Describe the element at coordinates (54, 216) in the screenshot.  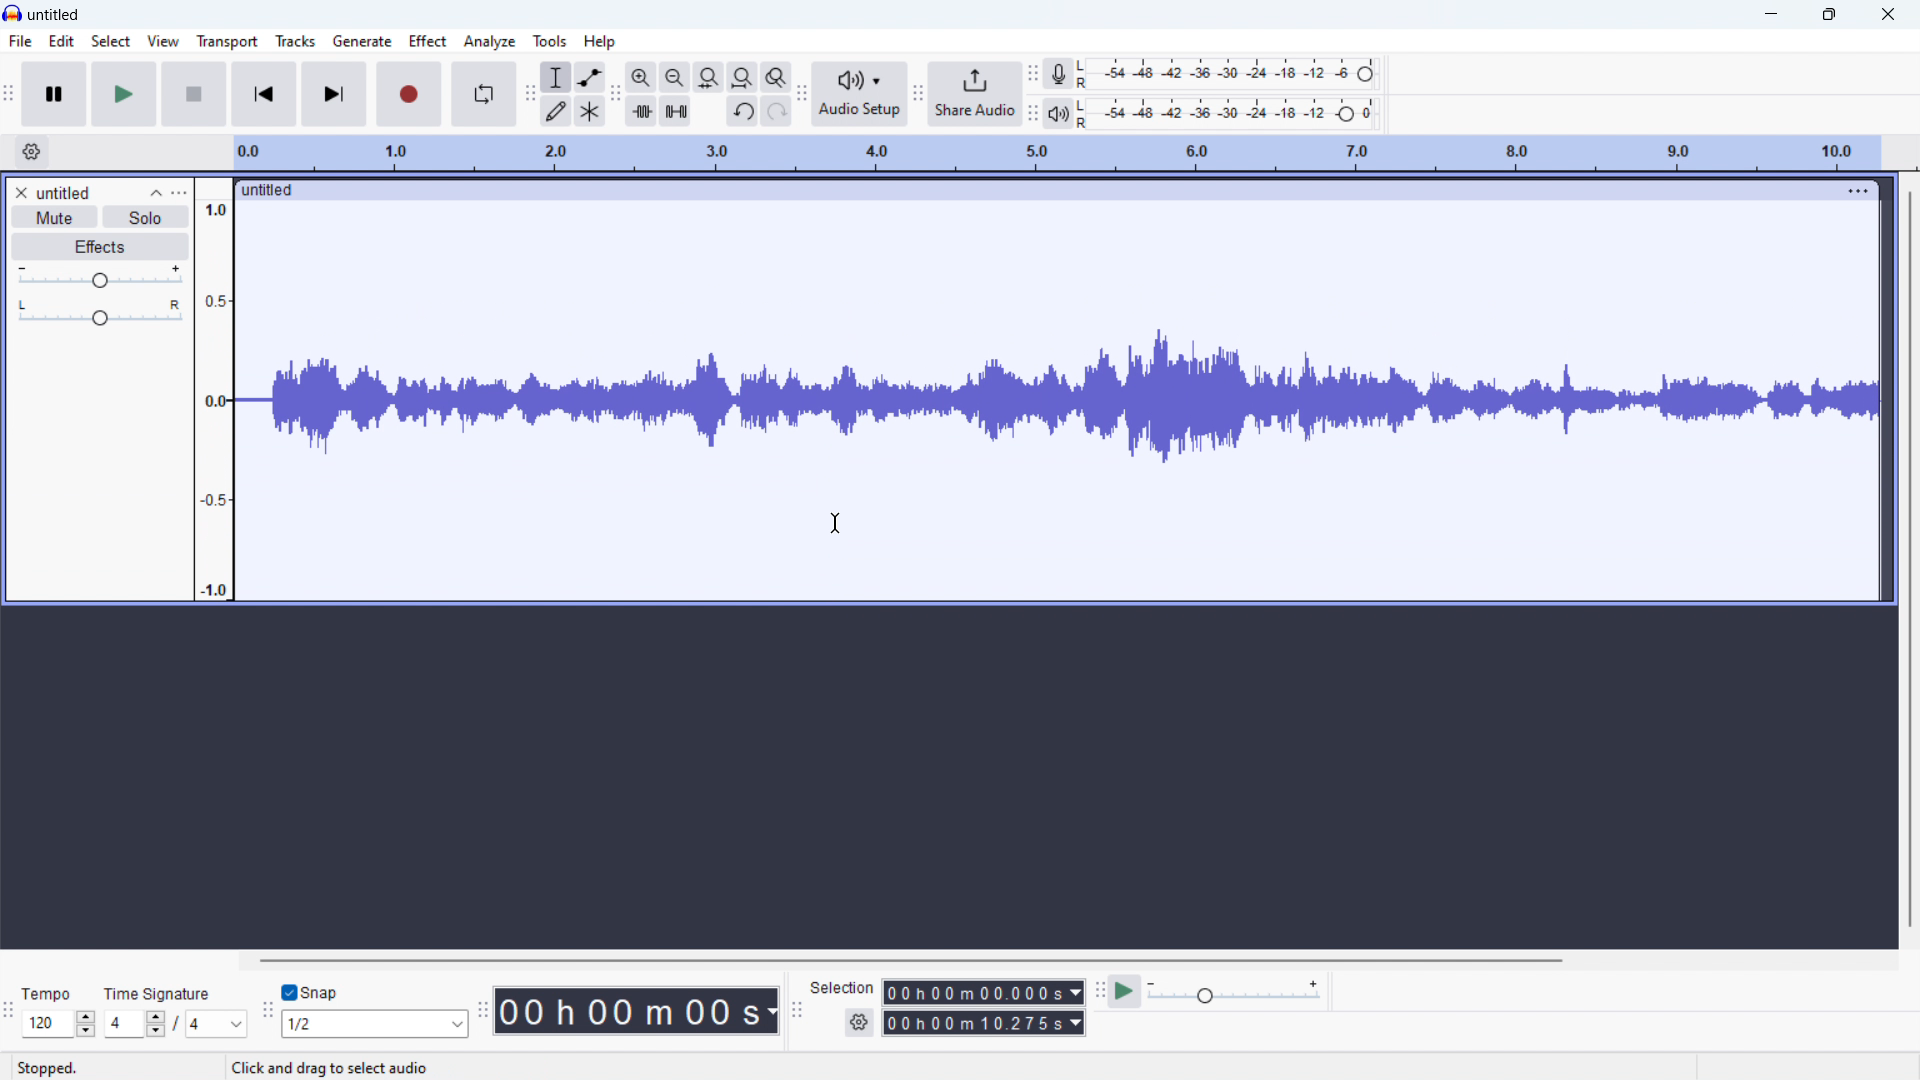
I see `mute` at that location.